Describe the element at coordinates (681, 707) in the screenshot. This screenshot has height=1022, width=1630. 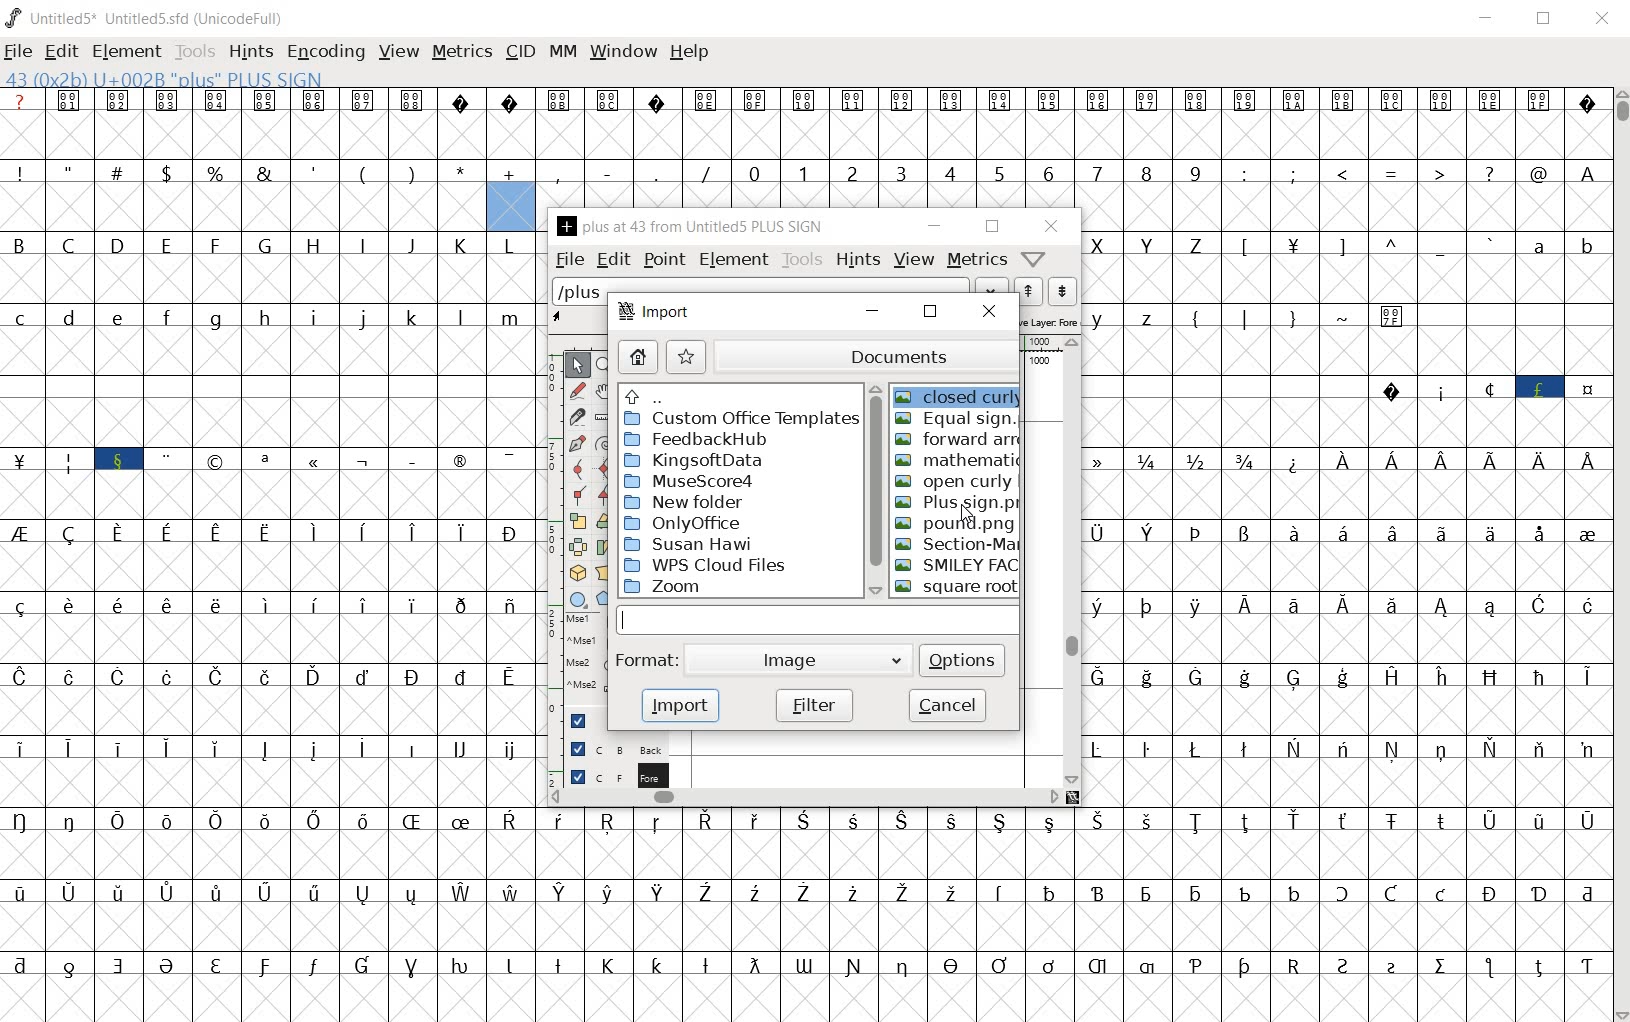
I see `import` at that location.